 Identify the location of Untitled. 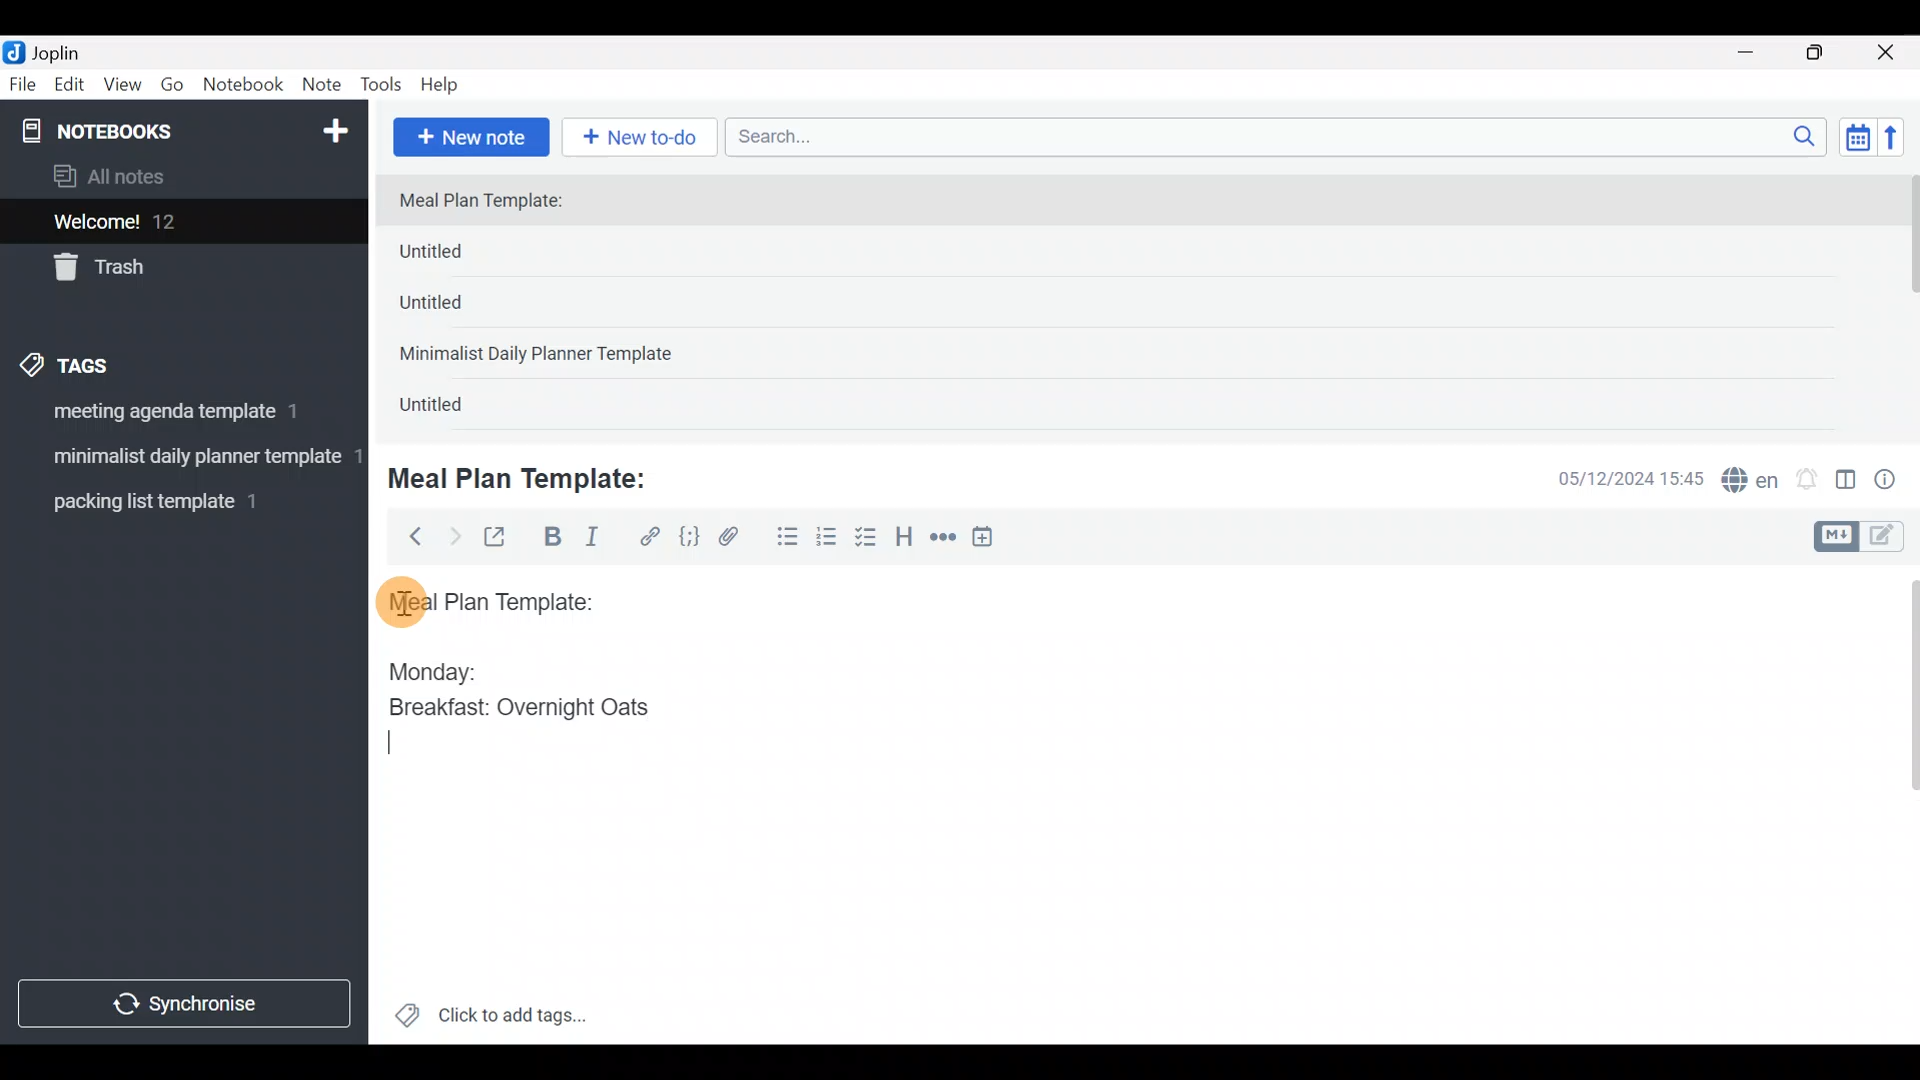
(464, 256).